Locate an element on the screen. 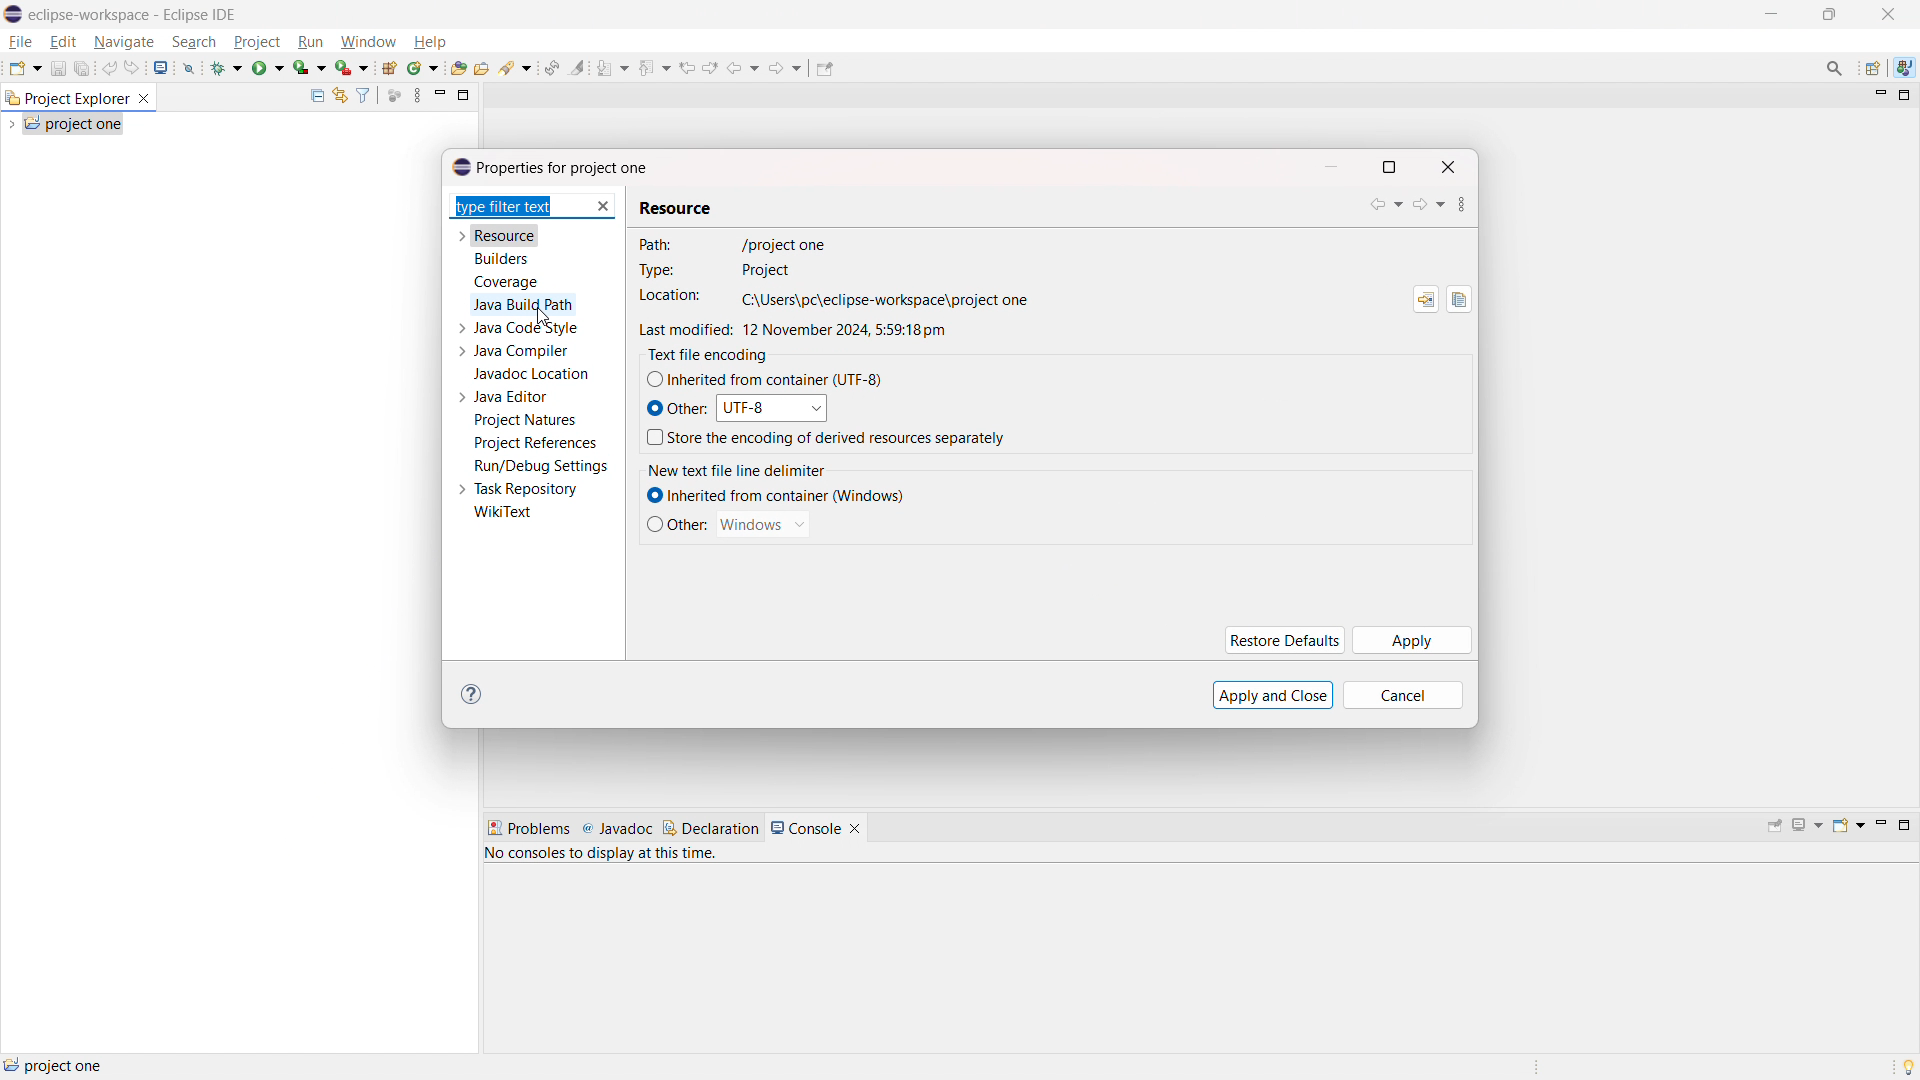 This screenshot has height=1080, width=1920. problems is located at coordinates (528, 829).